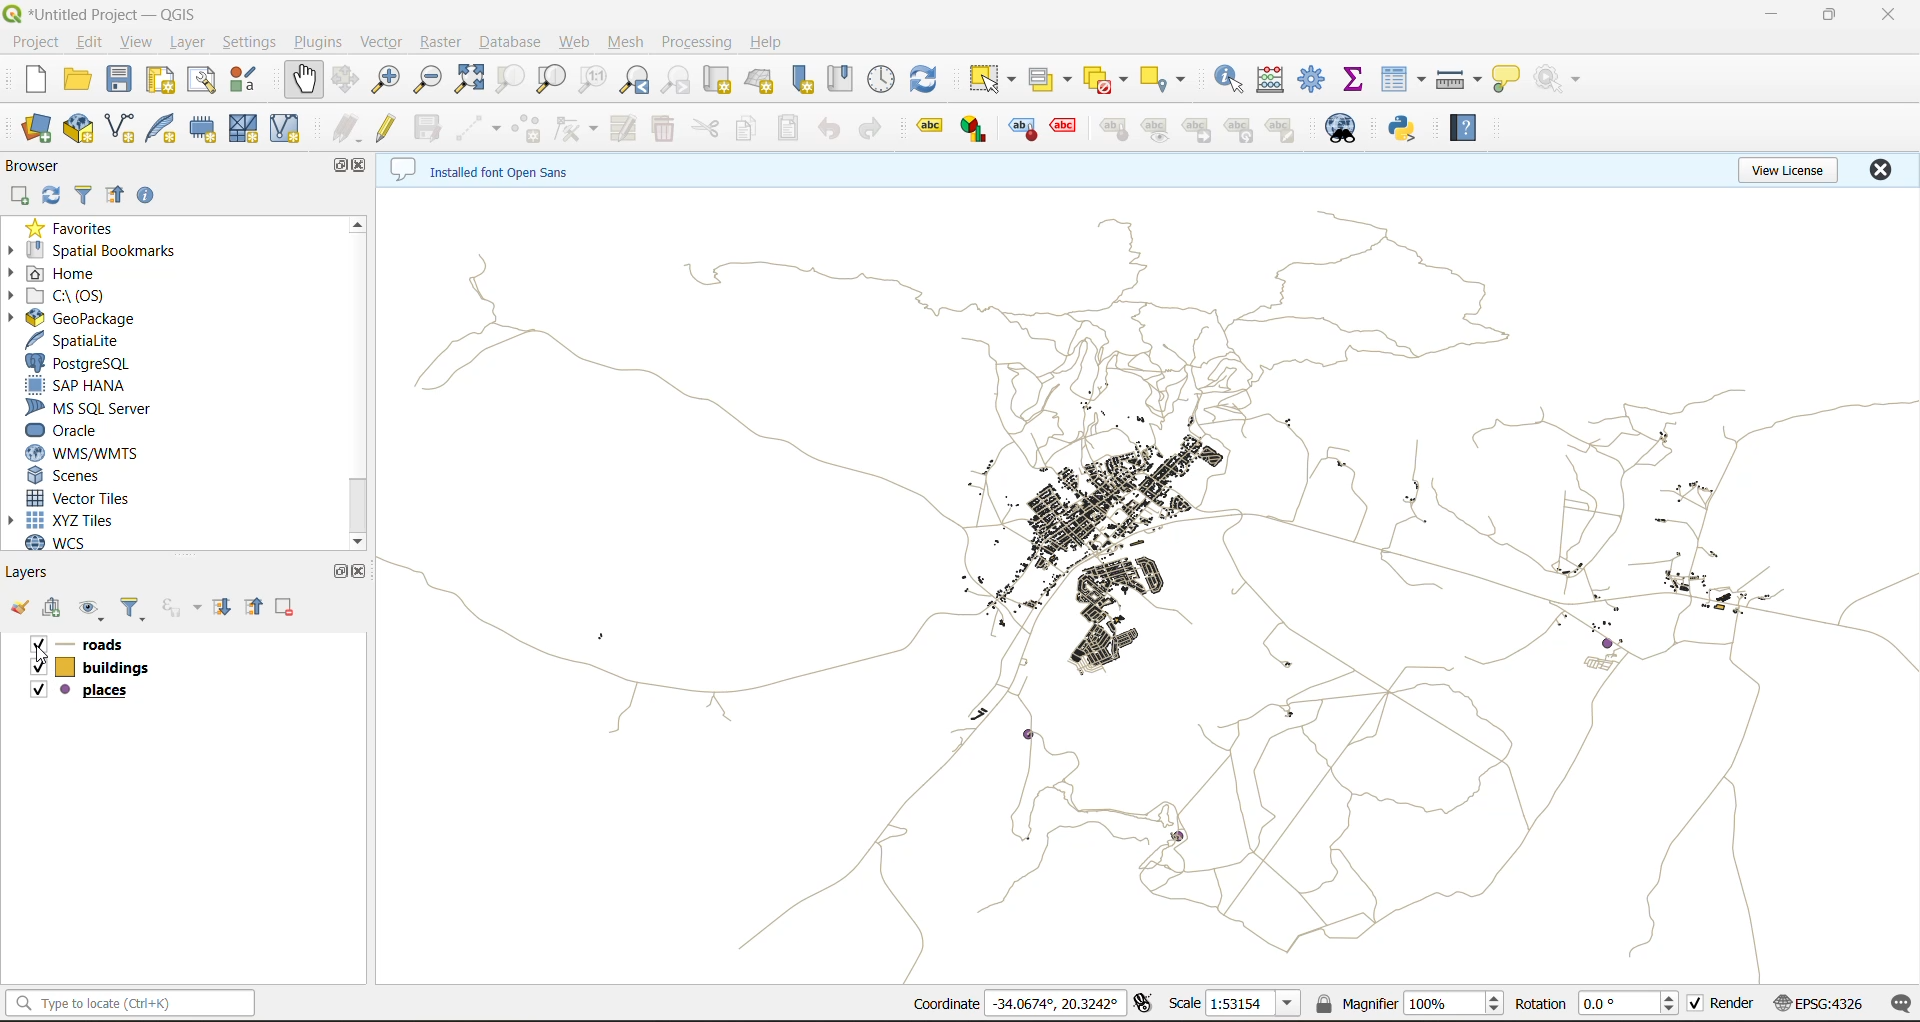 Image resolution: width=1920 pixels, height=1022 pixels. I want to click on layers, so click(43, 575).